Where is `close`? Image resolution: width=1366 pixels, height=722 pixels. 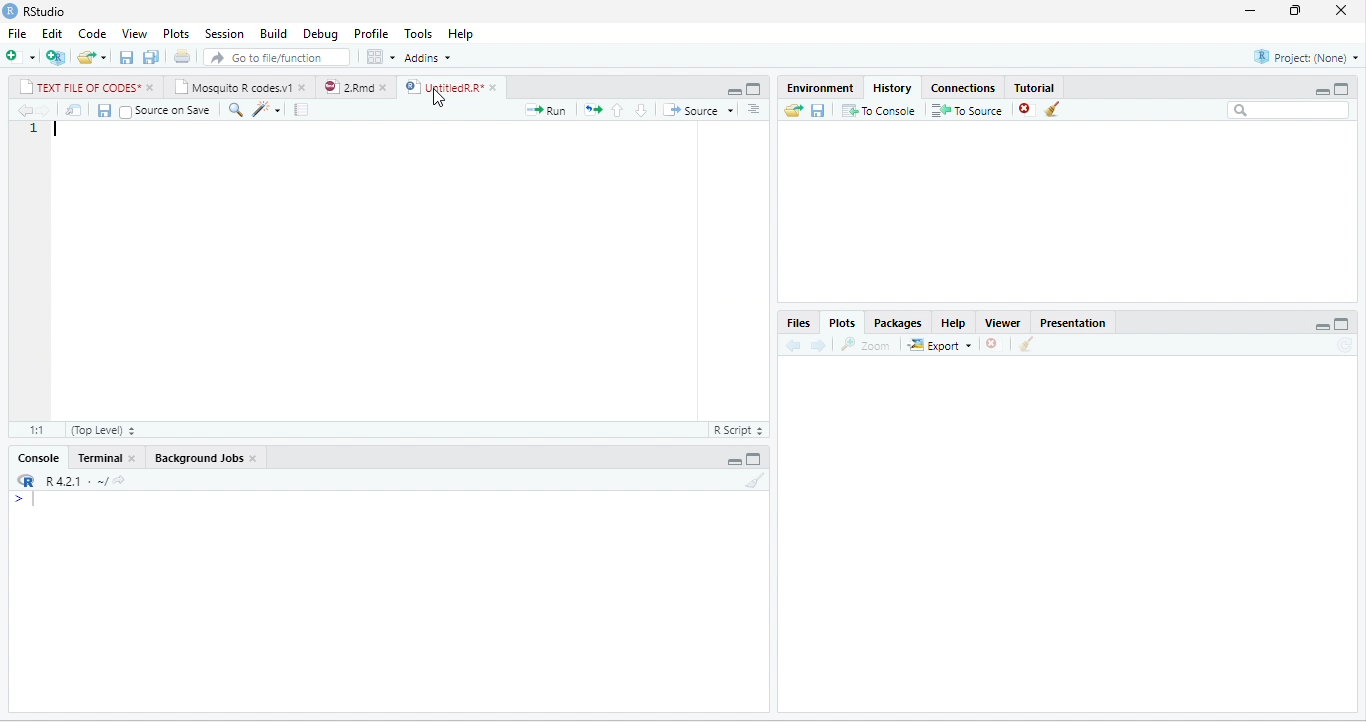 close is located at coordinates (304, 86).